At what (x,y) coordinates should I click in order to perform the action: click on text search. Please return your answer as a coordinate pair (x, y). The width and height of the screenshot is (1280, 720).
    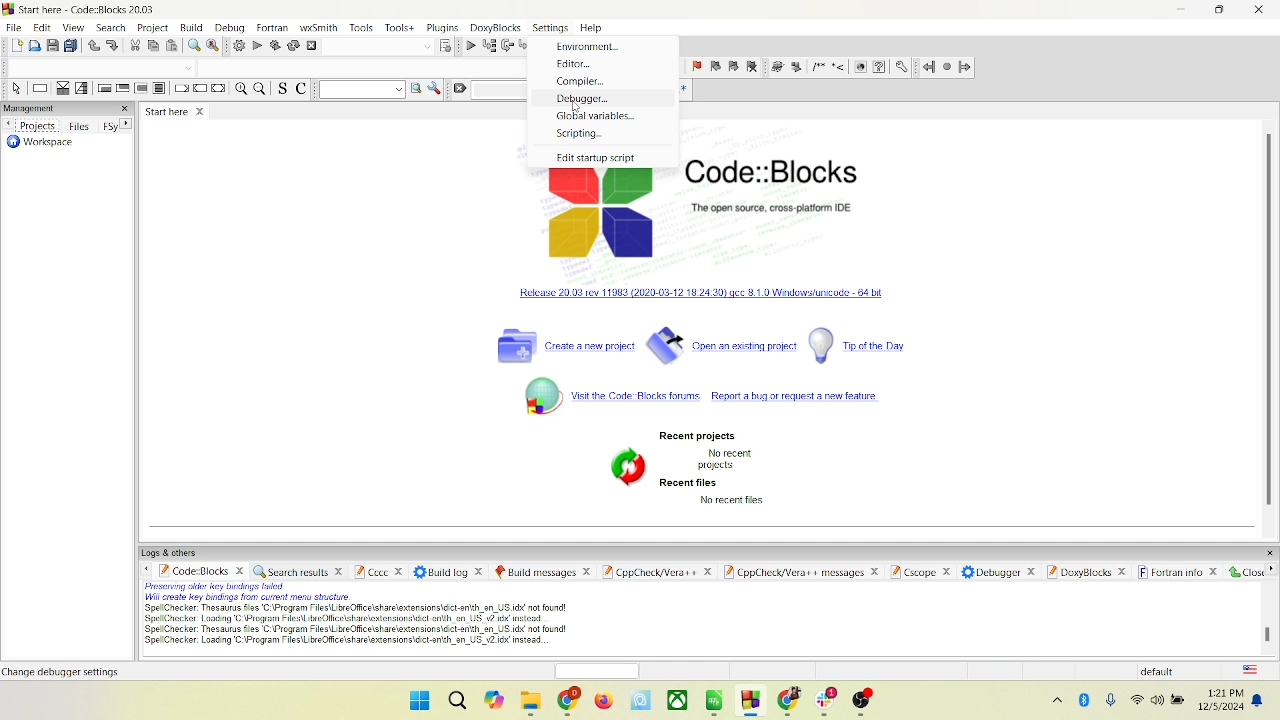
    Looking at the image, I should click on (358, 89).